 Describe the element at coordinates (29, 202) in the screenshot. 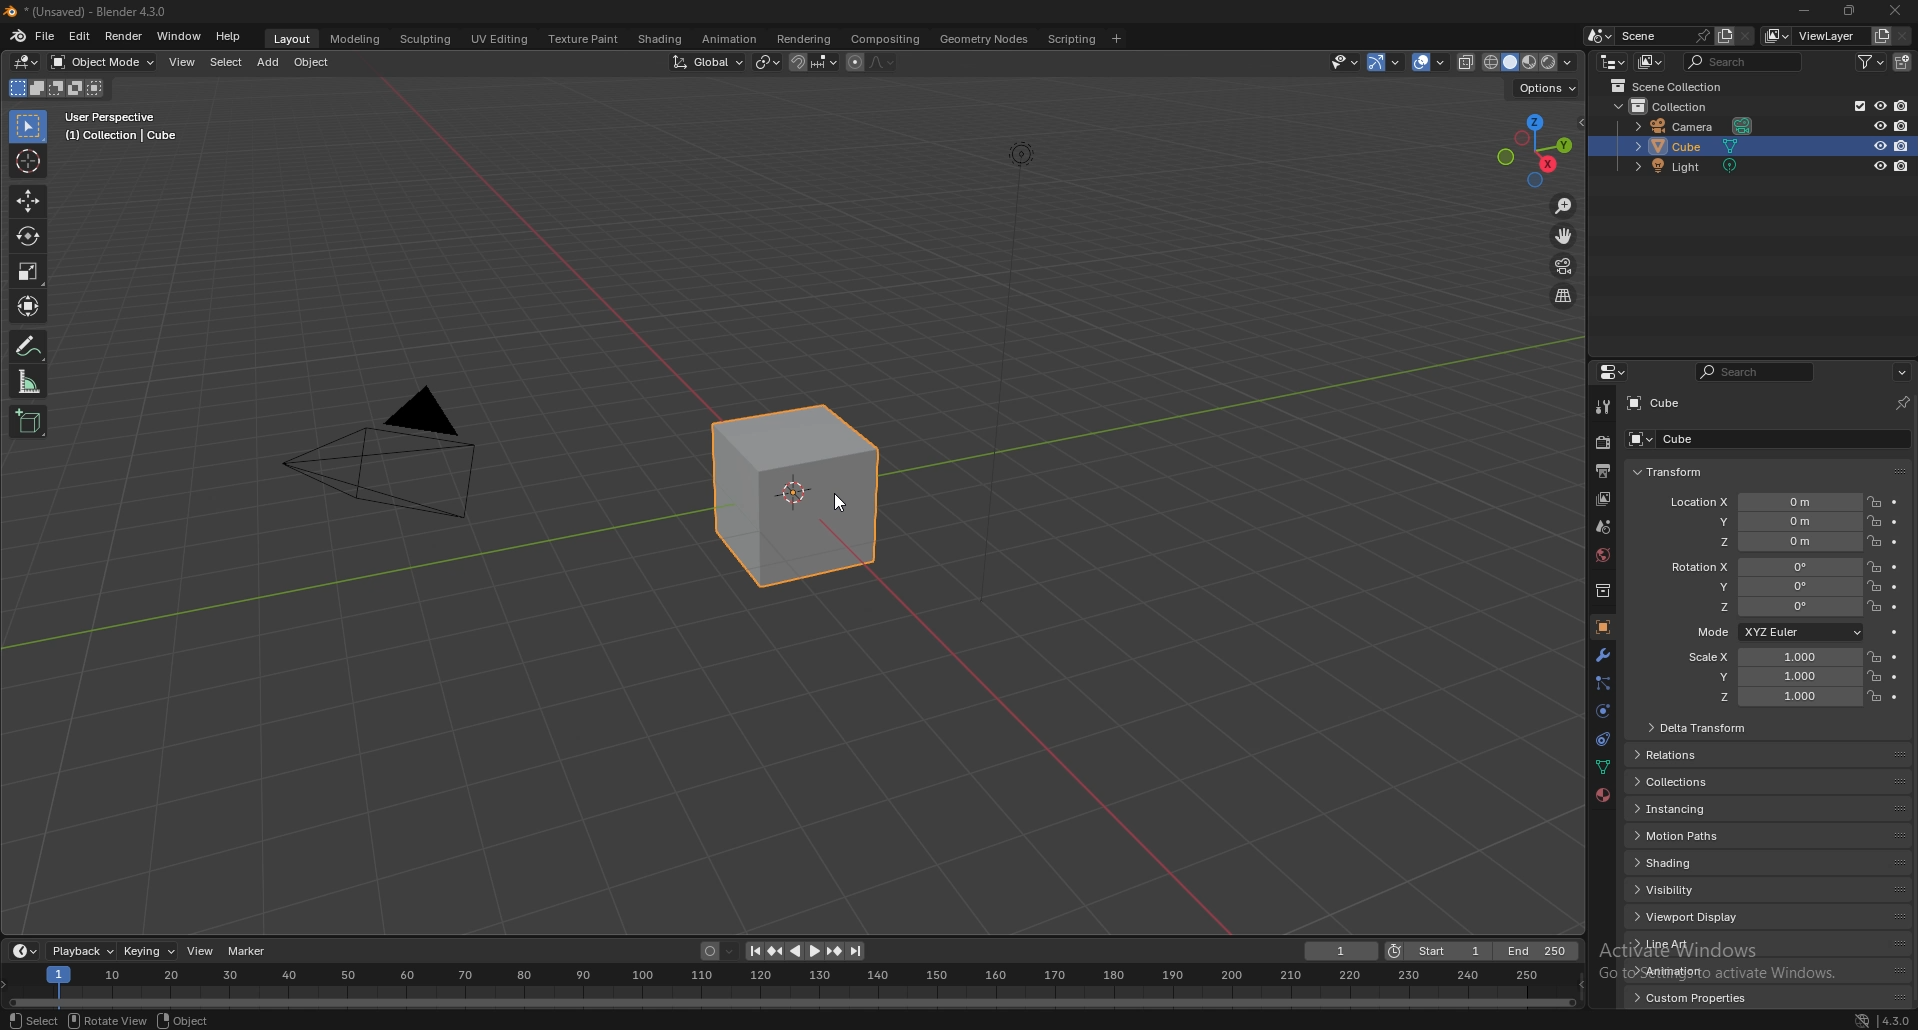

I see `move` at that location.